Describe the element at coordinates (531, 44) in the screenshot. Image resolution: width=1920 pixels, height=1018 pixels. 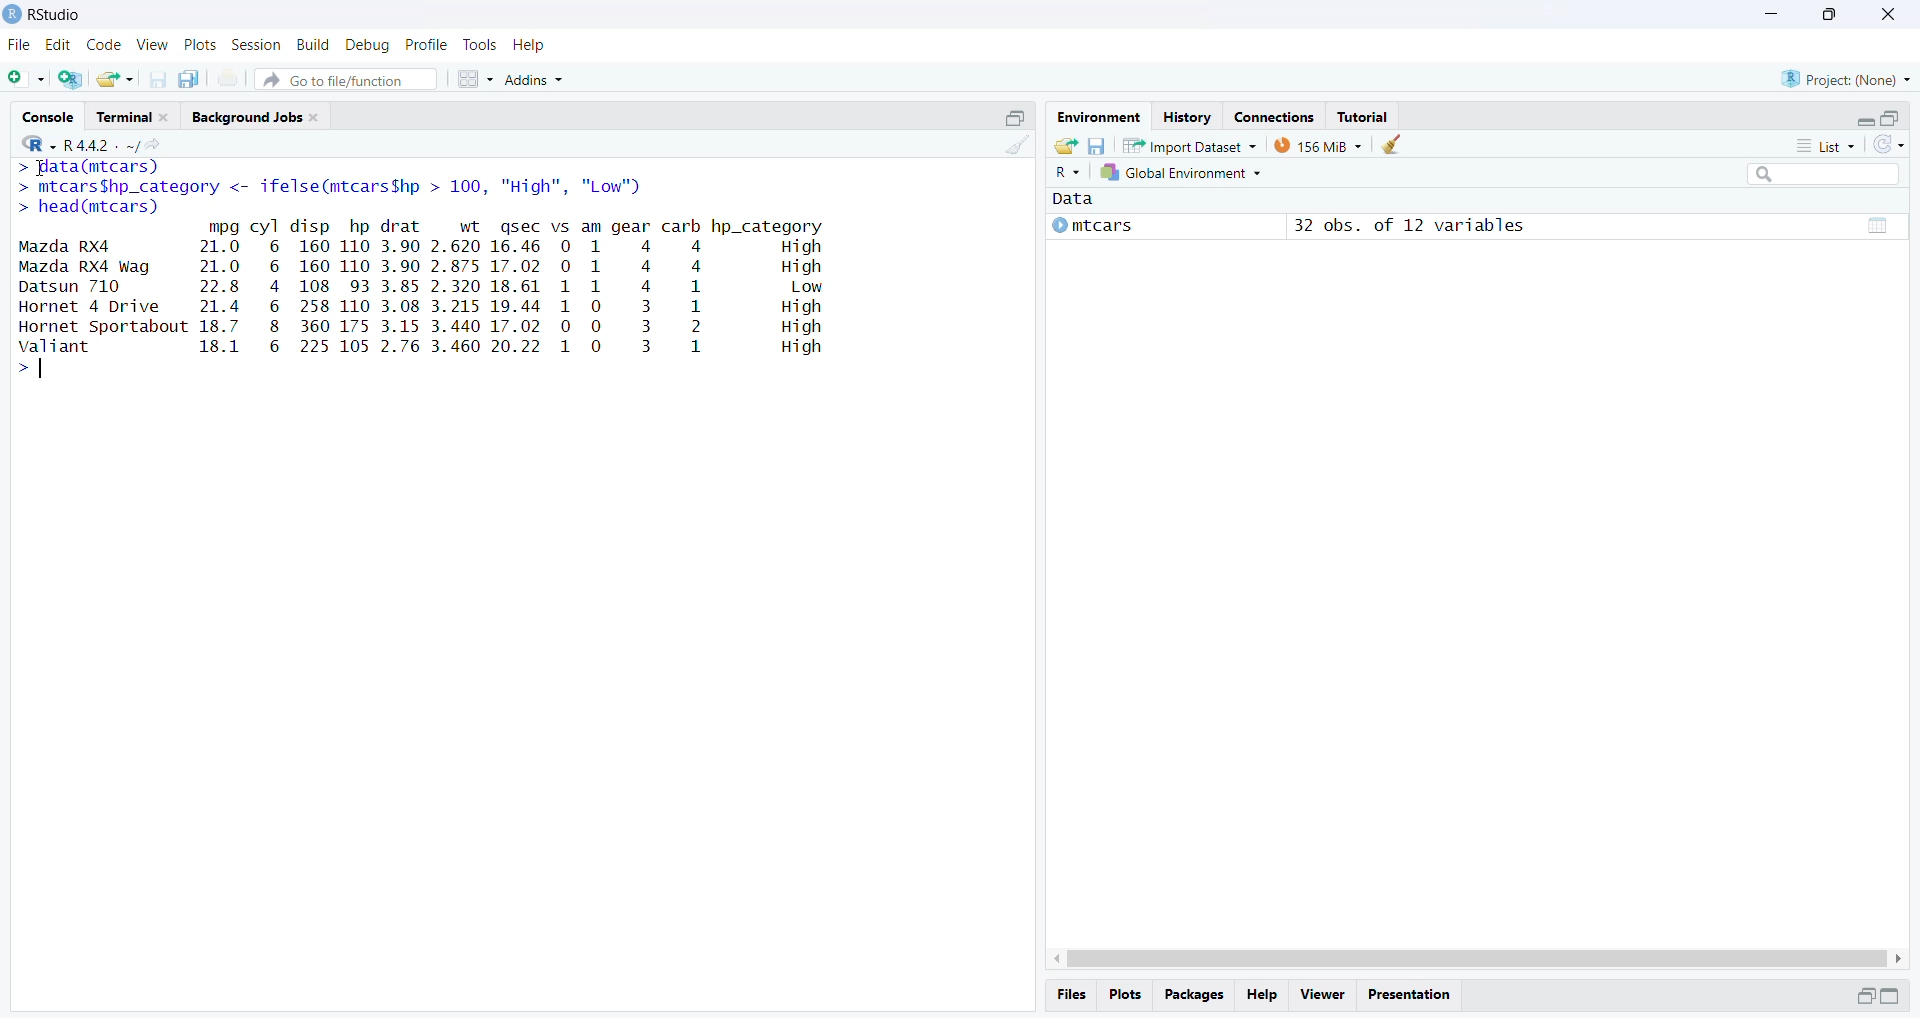
I see `Help` at that location.